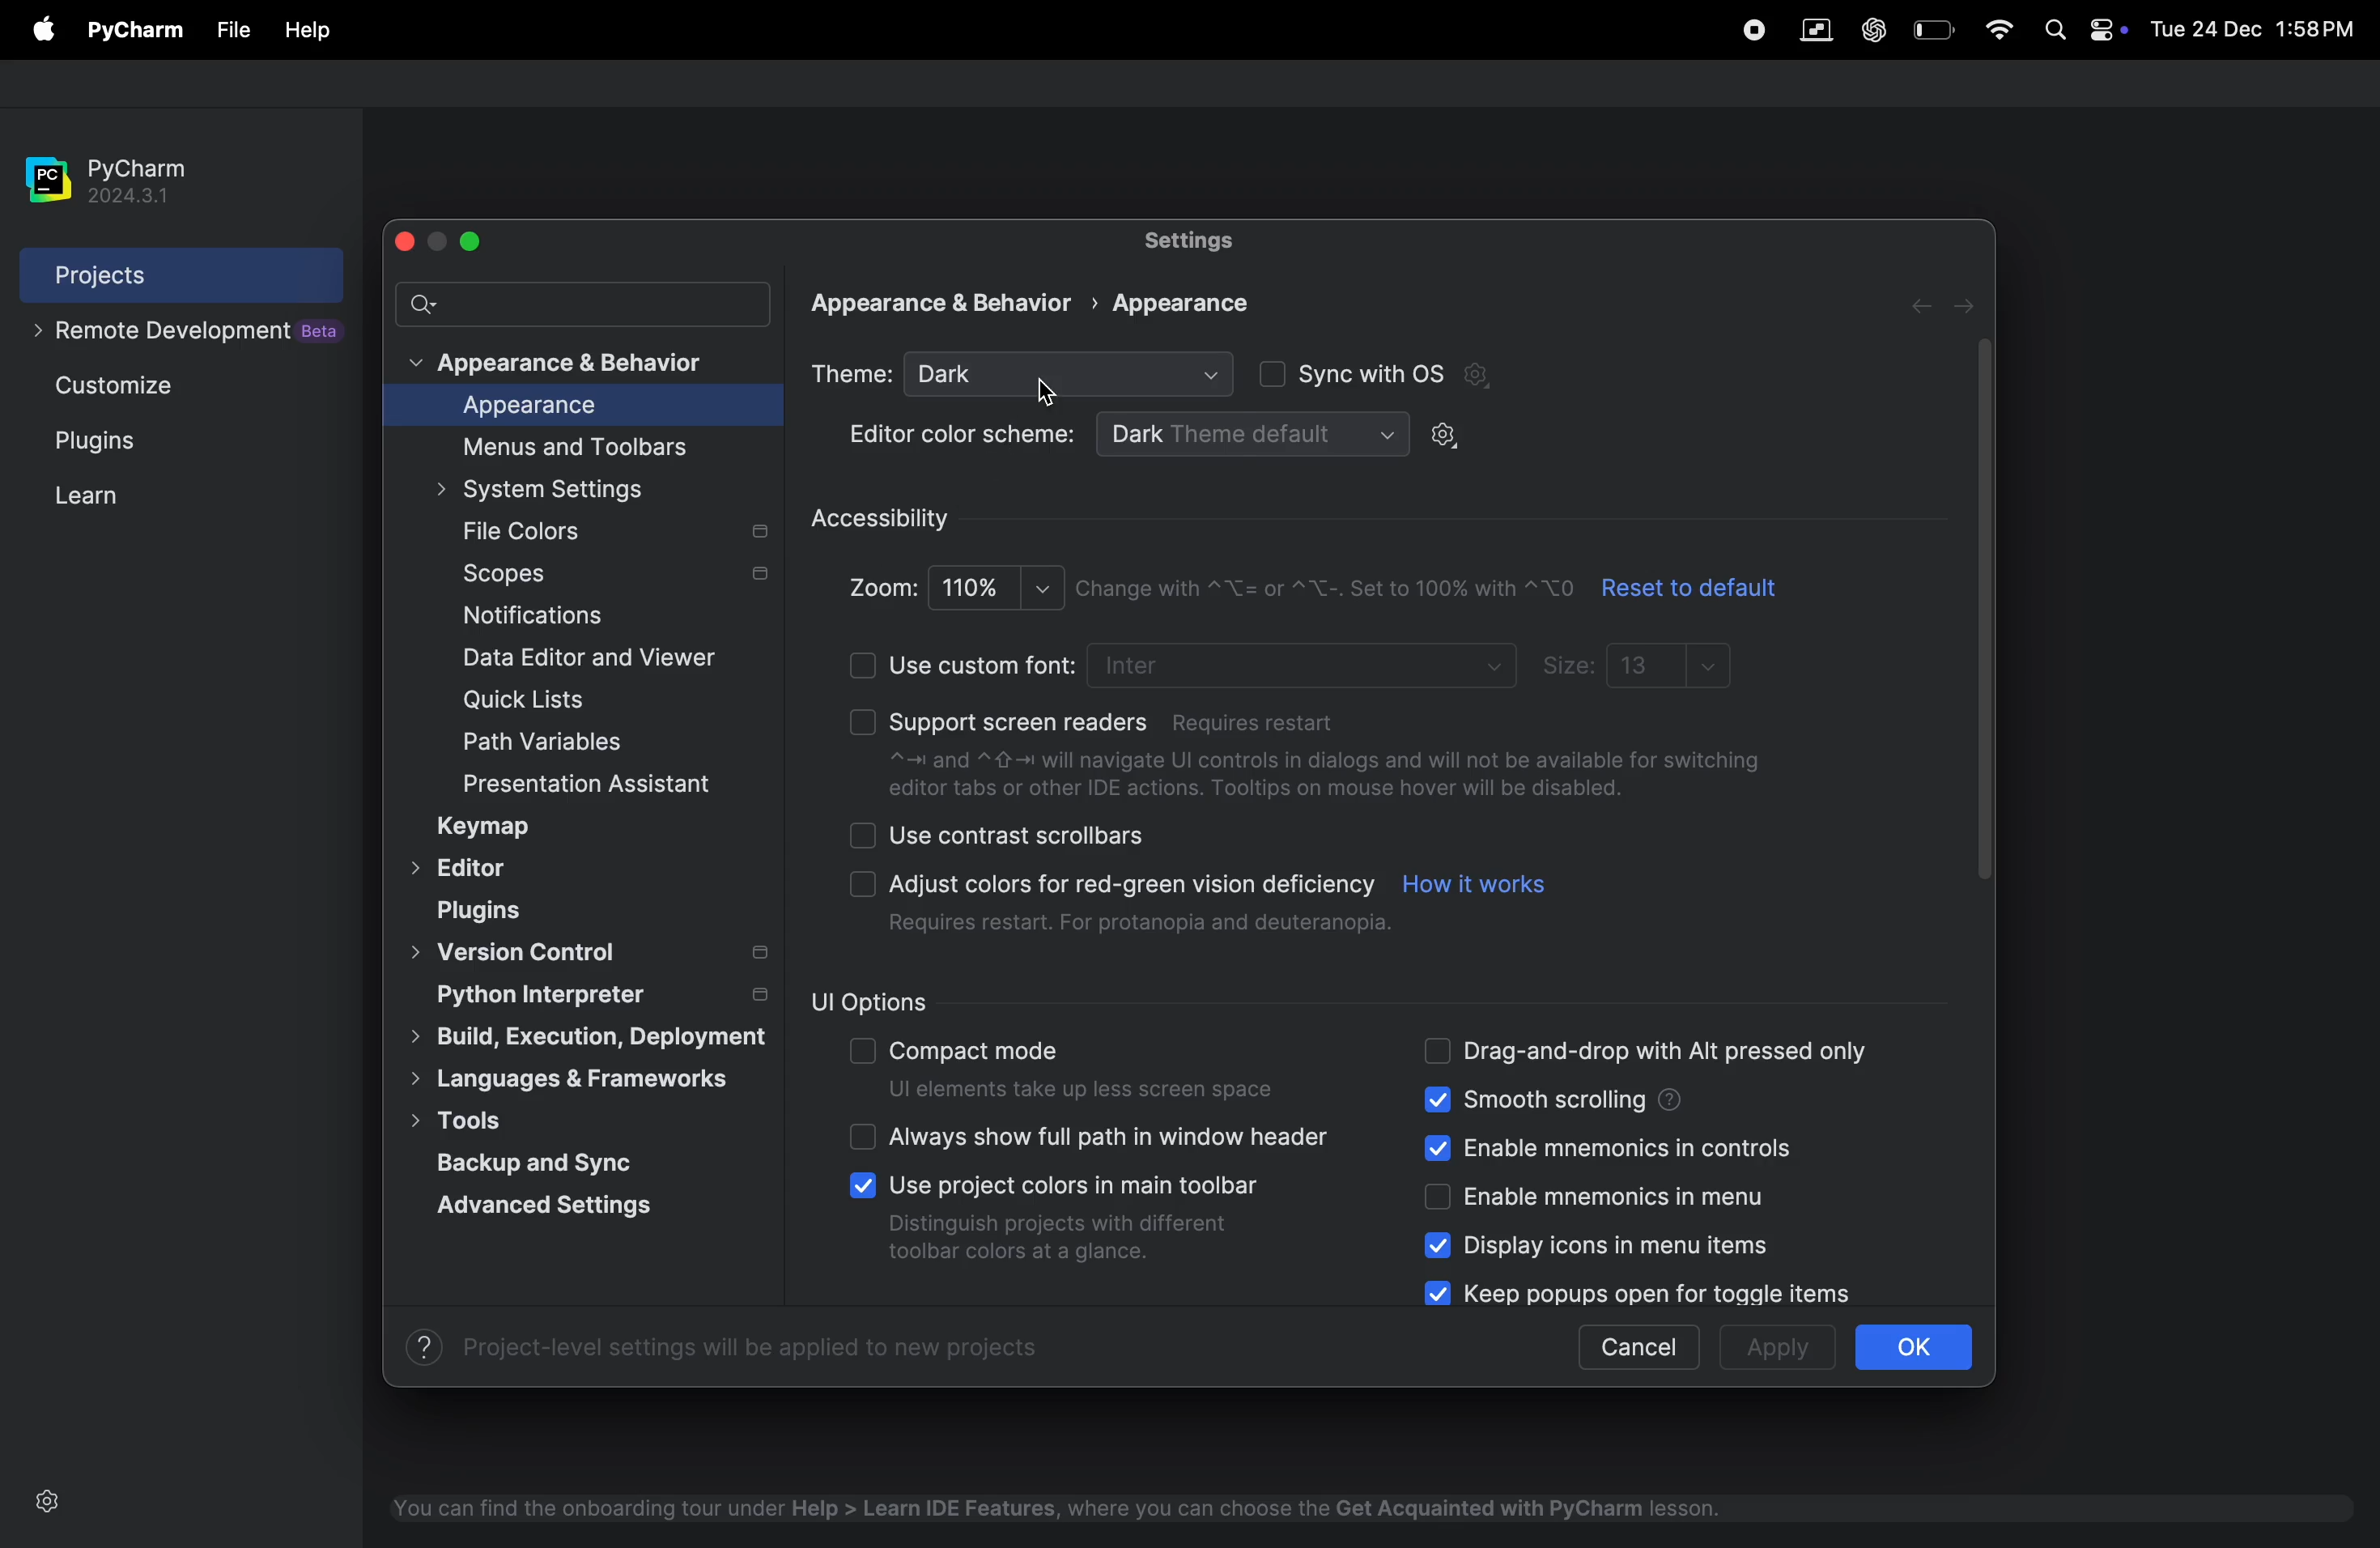  I want to click on always show full path in window header, so click(1119, 1136).